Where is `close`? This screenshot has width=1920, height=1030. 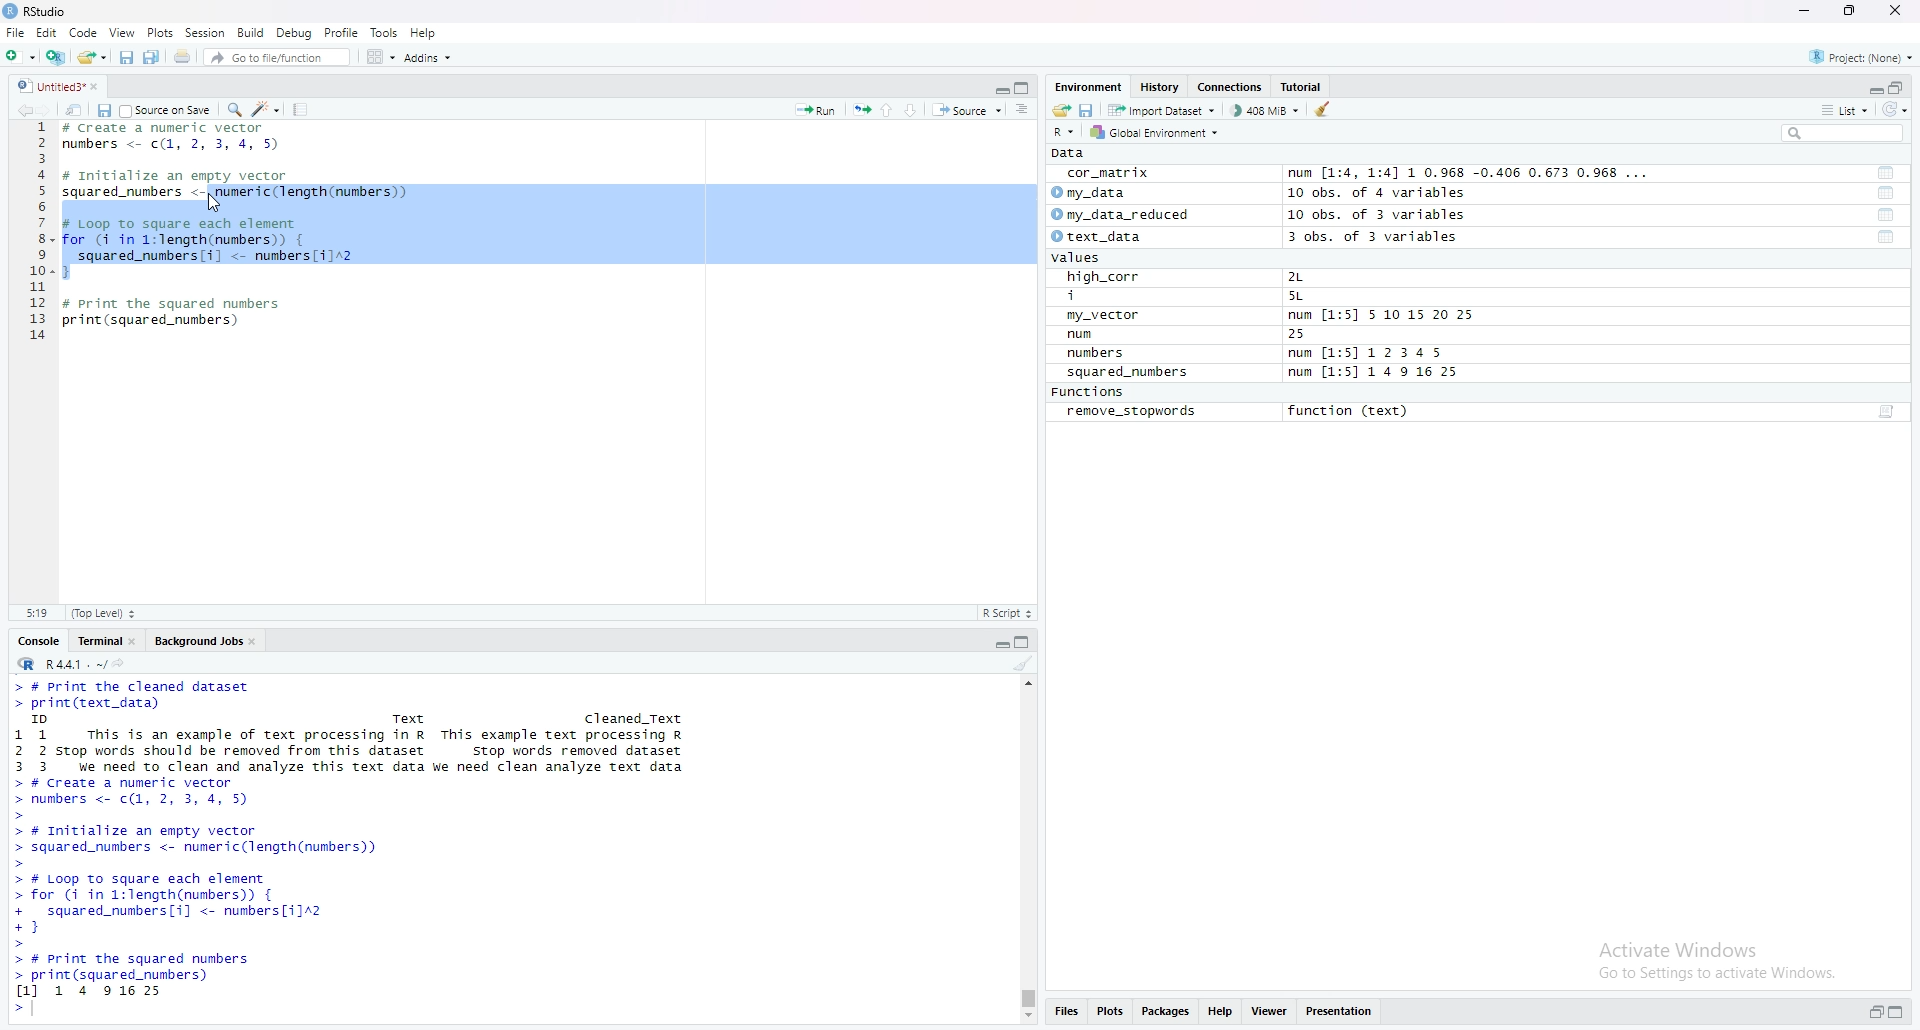 close is located at coordinates (257, 639).